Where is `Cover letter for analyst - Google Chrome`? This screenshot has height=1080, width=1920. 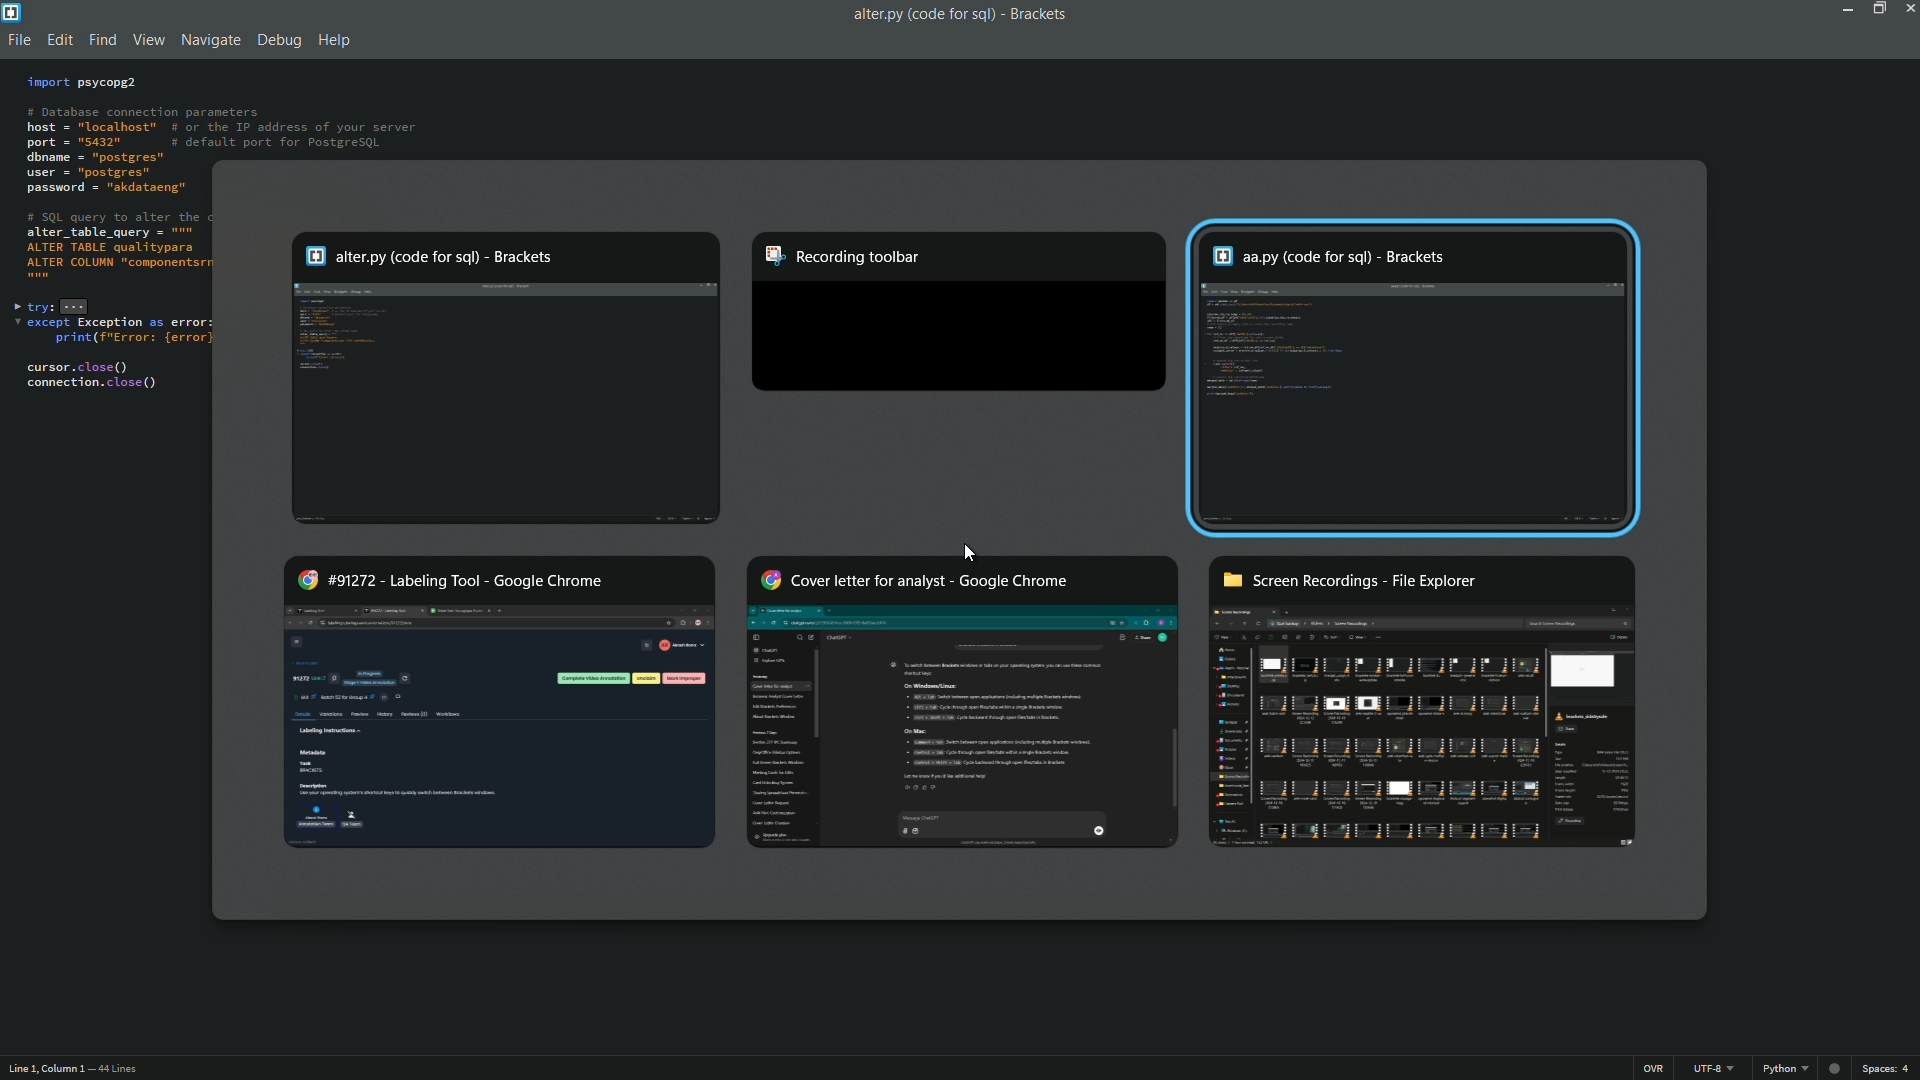 Cover letter for analyst - Google Chrome is located at coordinates (961, 700).